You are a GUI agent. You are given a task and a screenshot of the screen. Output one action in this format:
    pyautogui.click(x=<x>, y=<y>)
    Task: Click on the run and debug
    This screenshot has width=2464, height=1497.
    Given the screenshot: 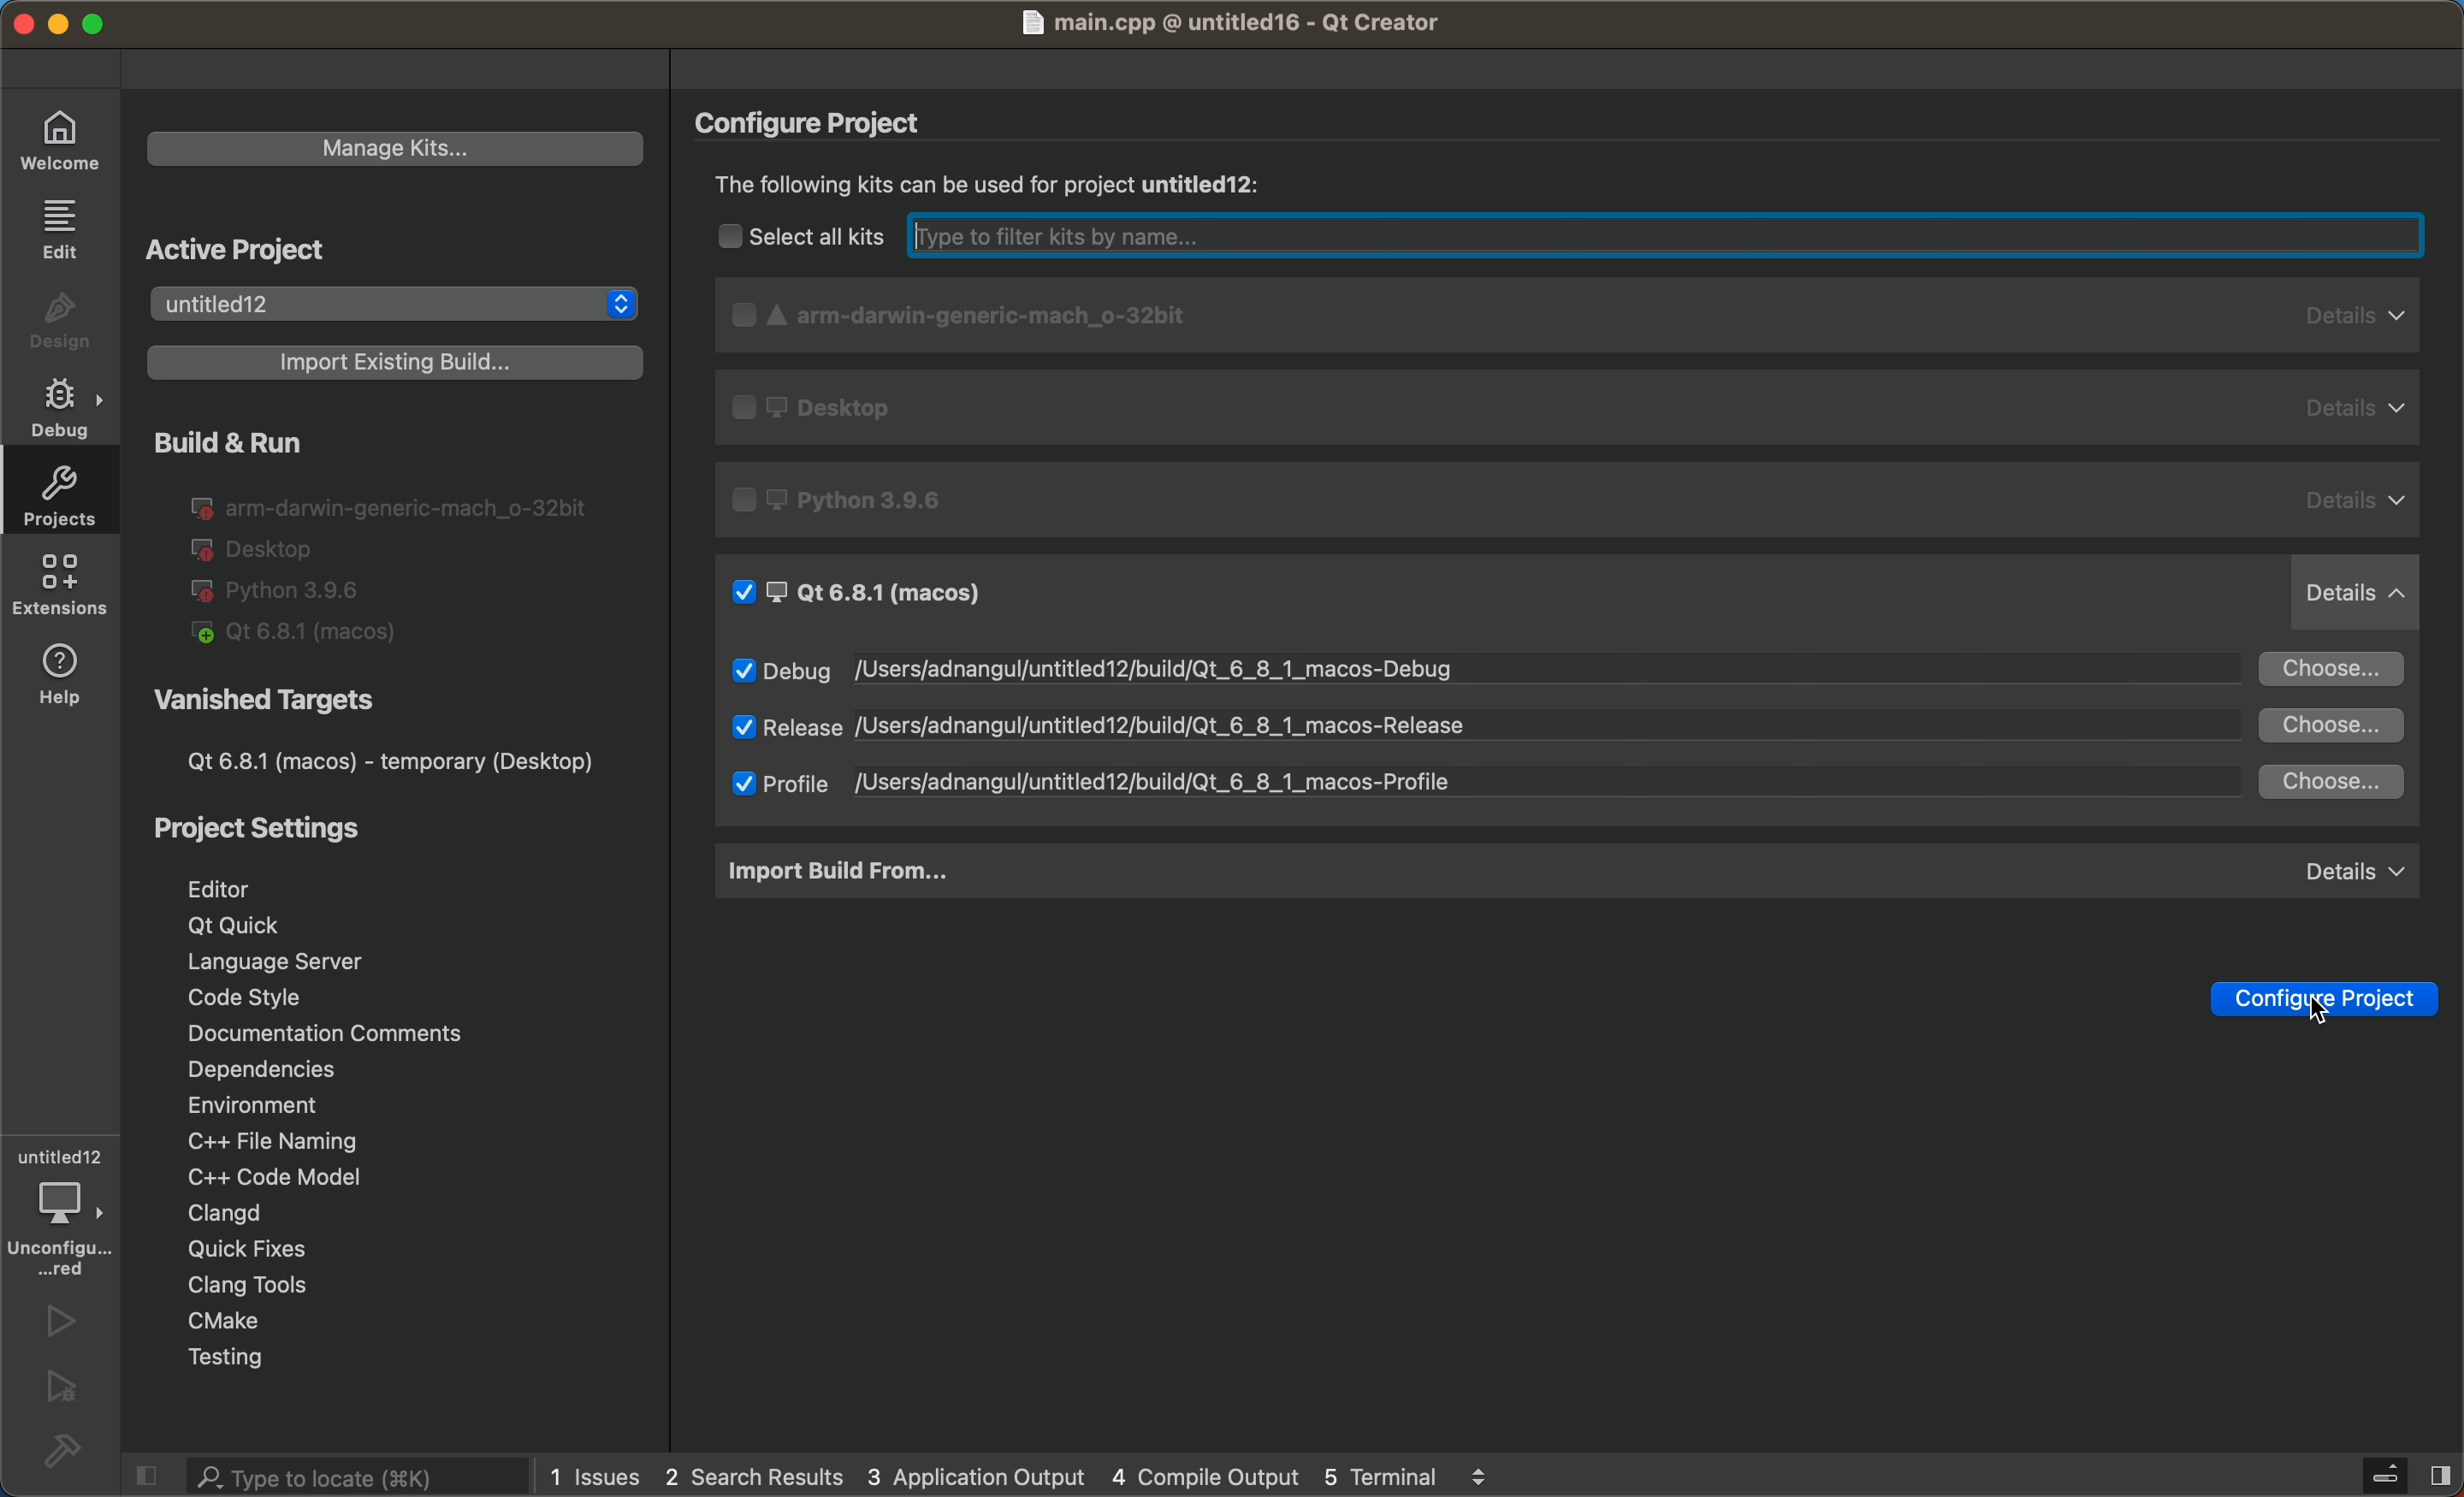 What is the action you would take?
    pyautogui.click(x=59, y=1390)
    